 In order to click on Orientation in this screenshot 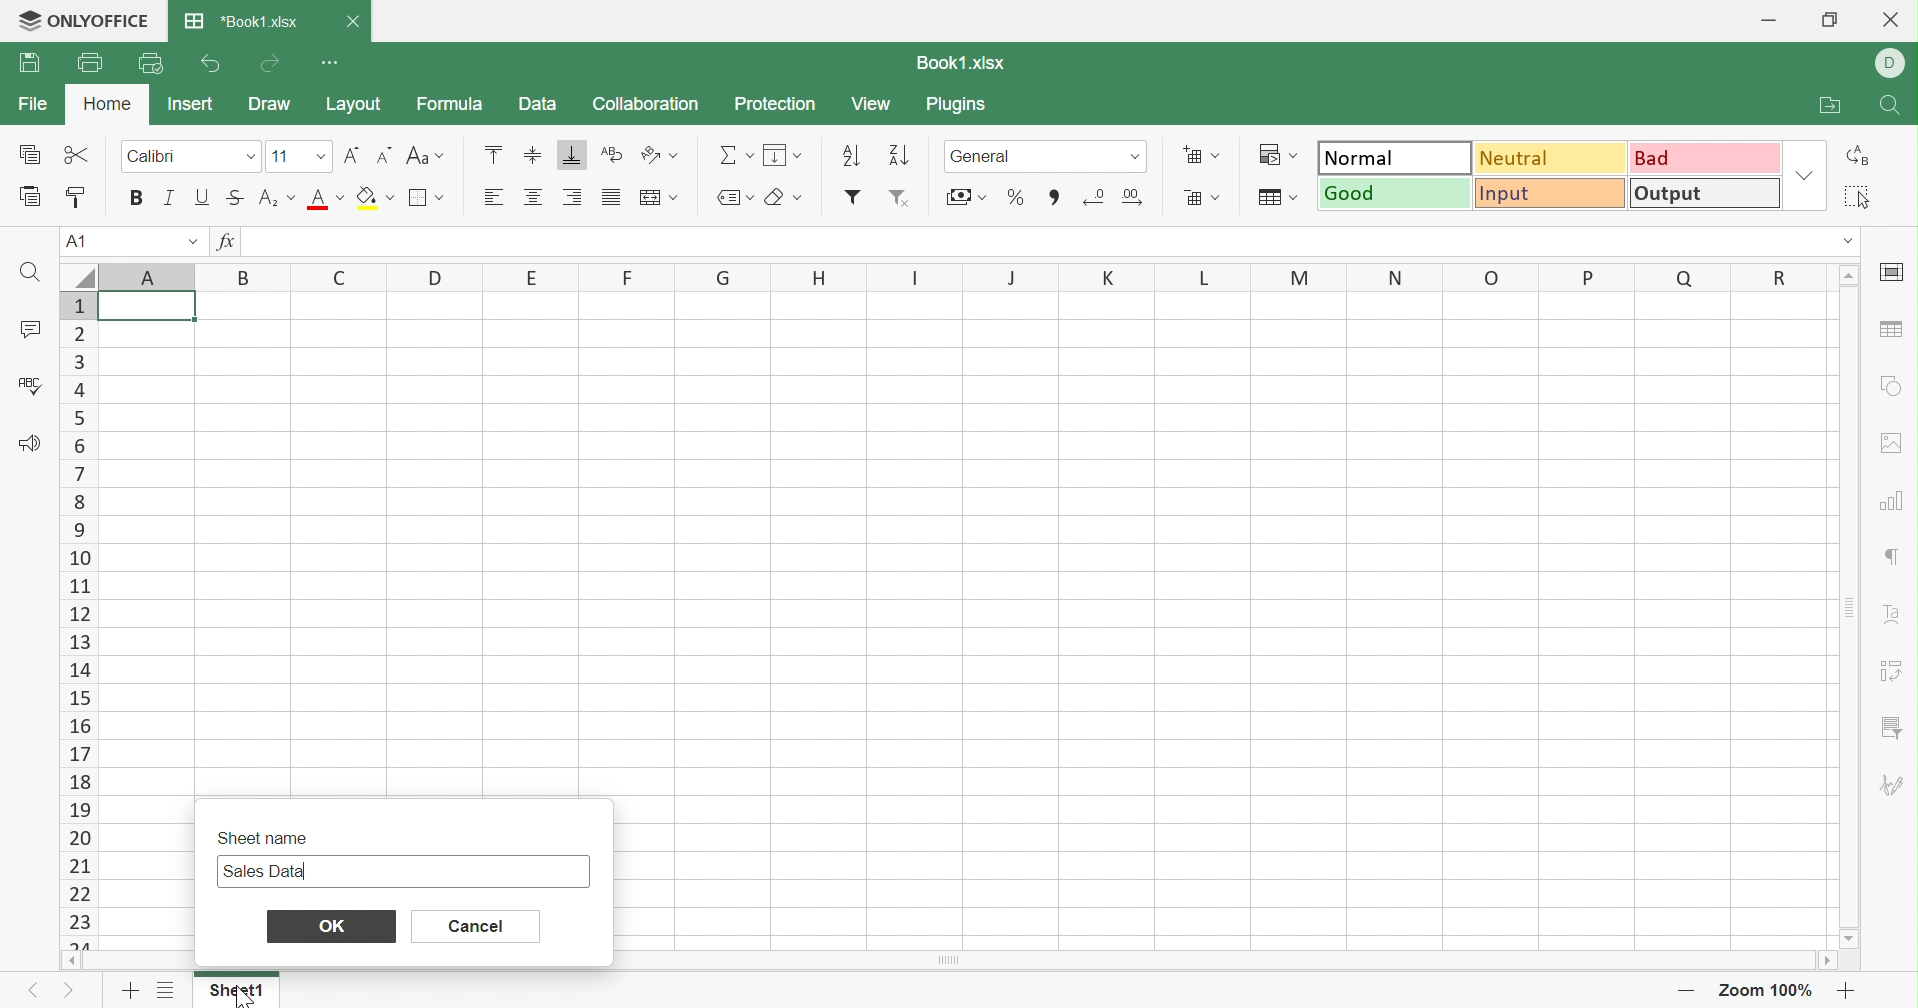, I will do `click(656, 155)`.